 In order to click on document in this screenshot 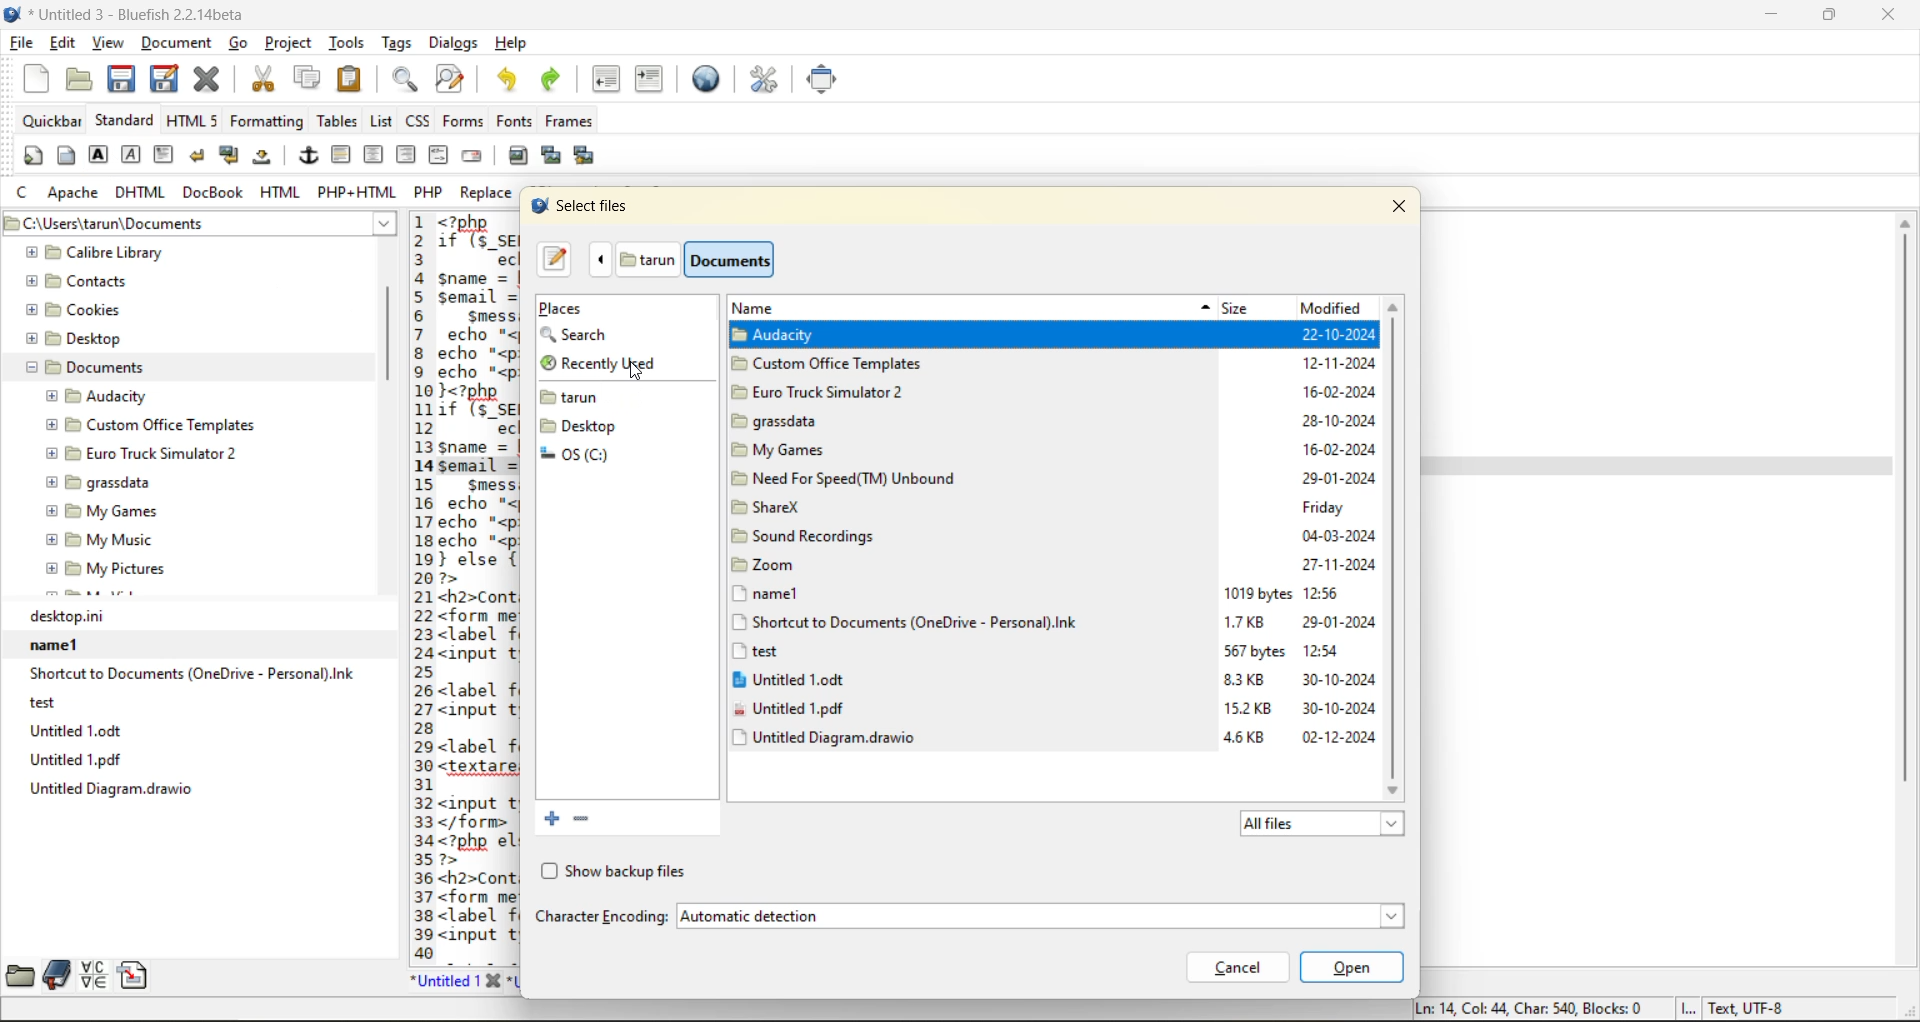, I will do `click(177, 48)`.